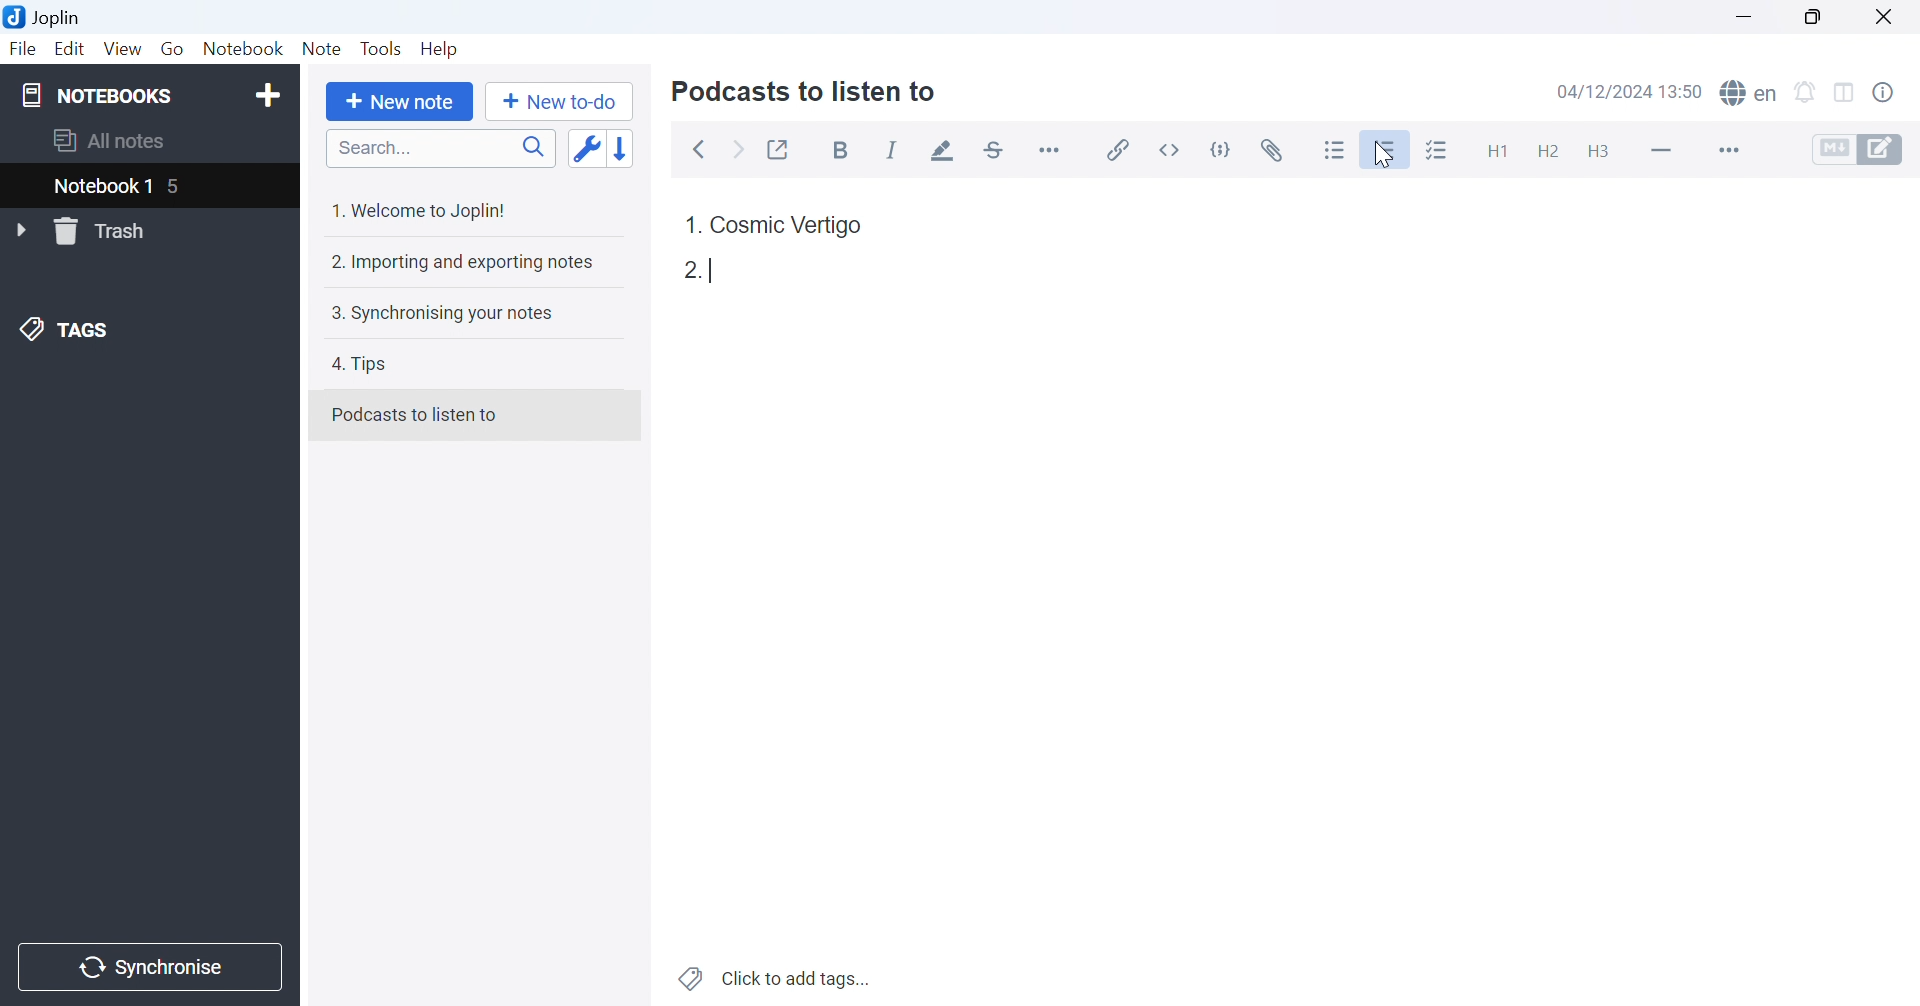 The height and width of the screenshot is (1006, 1920). I want to click on Code, so click(1225, 148).